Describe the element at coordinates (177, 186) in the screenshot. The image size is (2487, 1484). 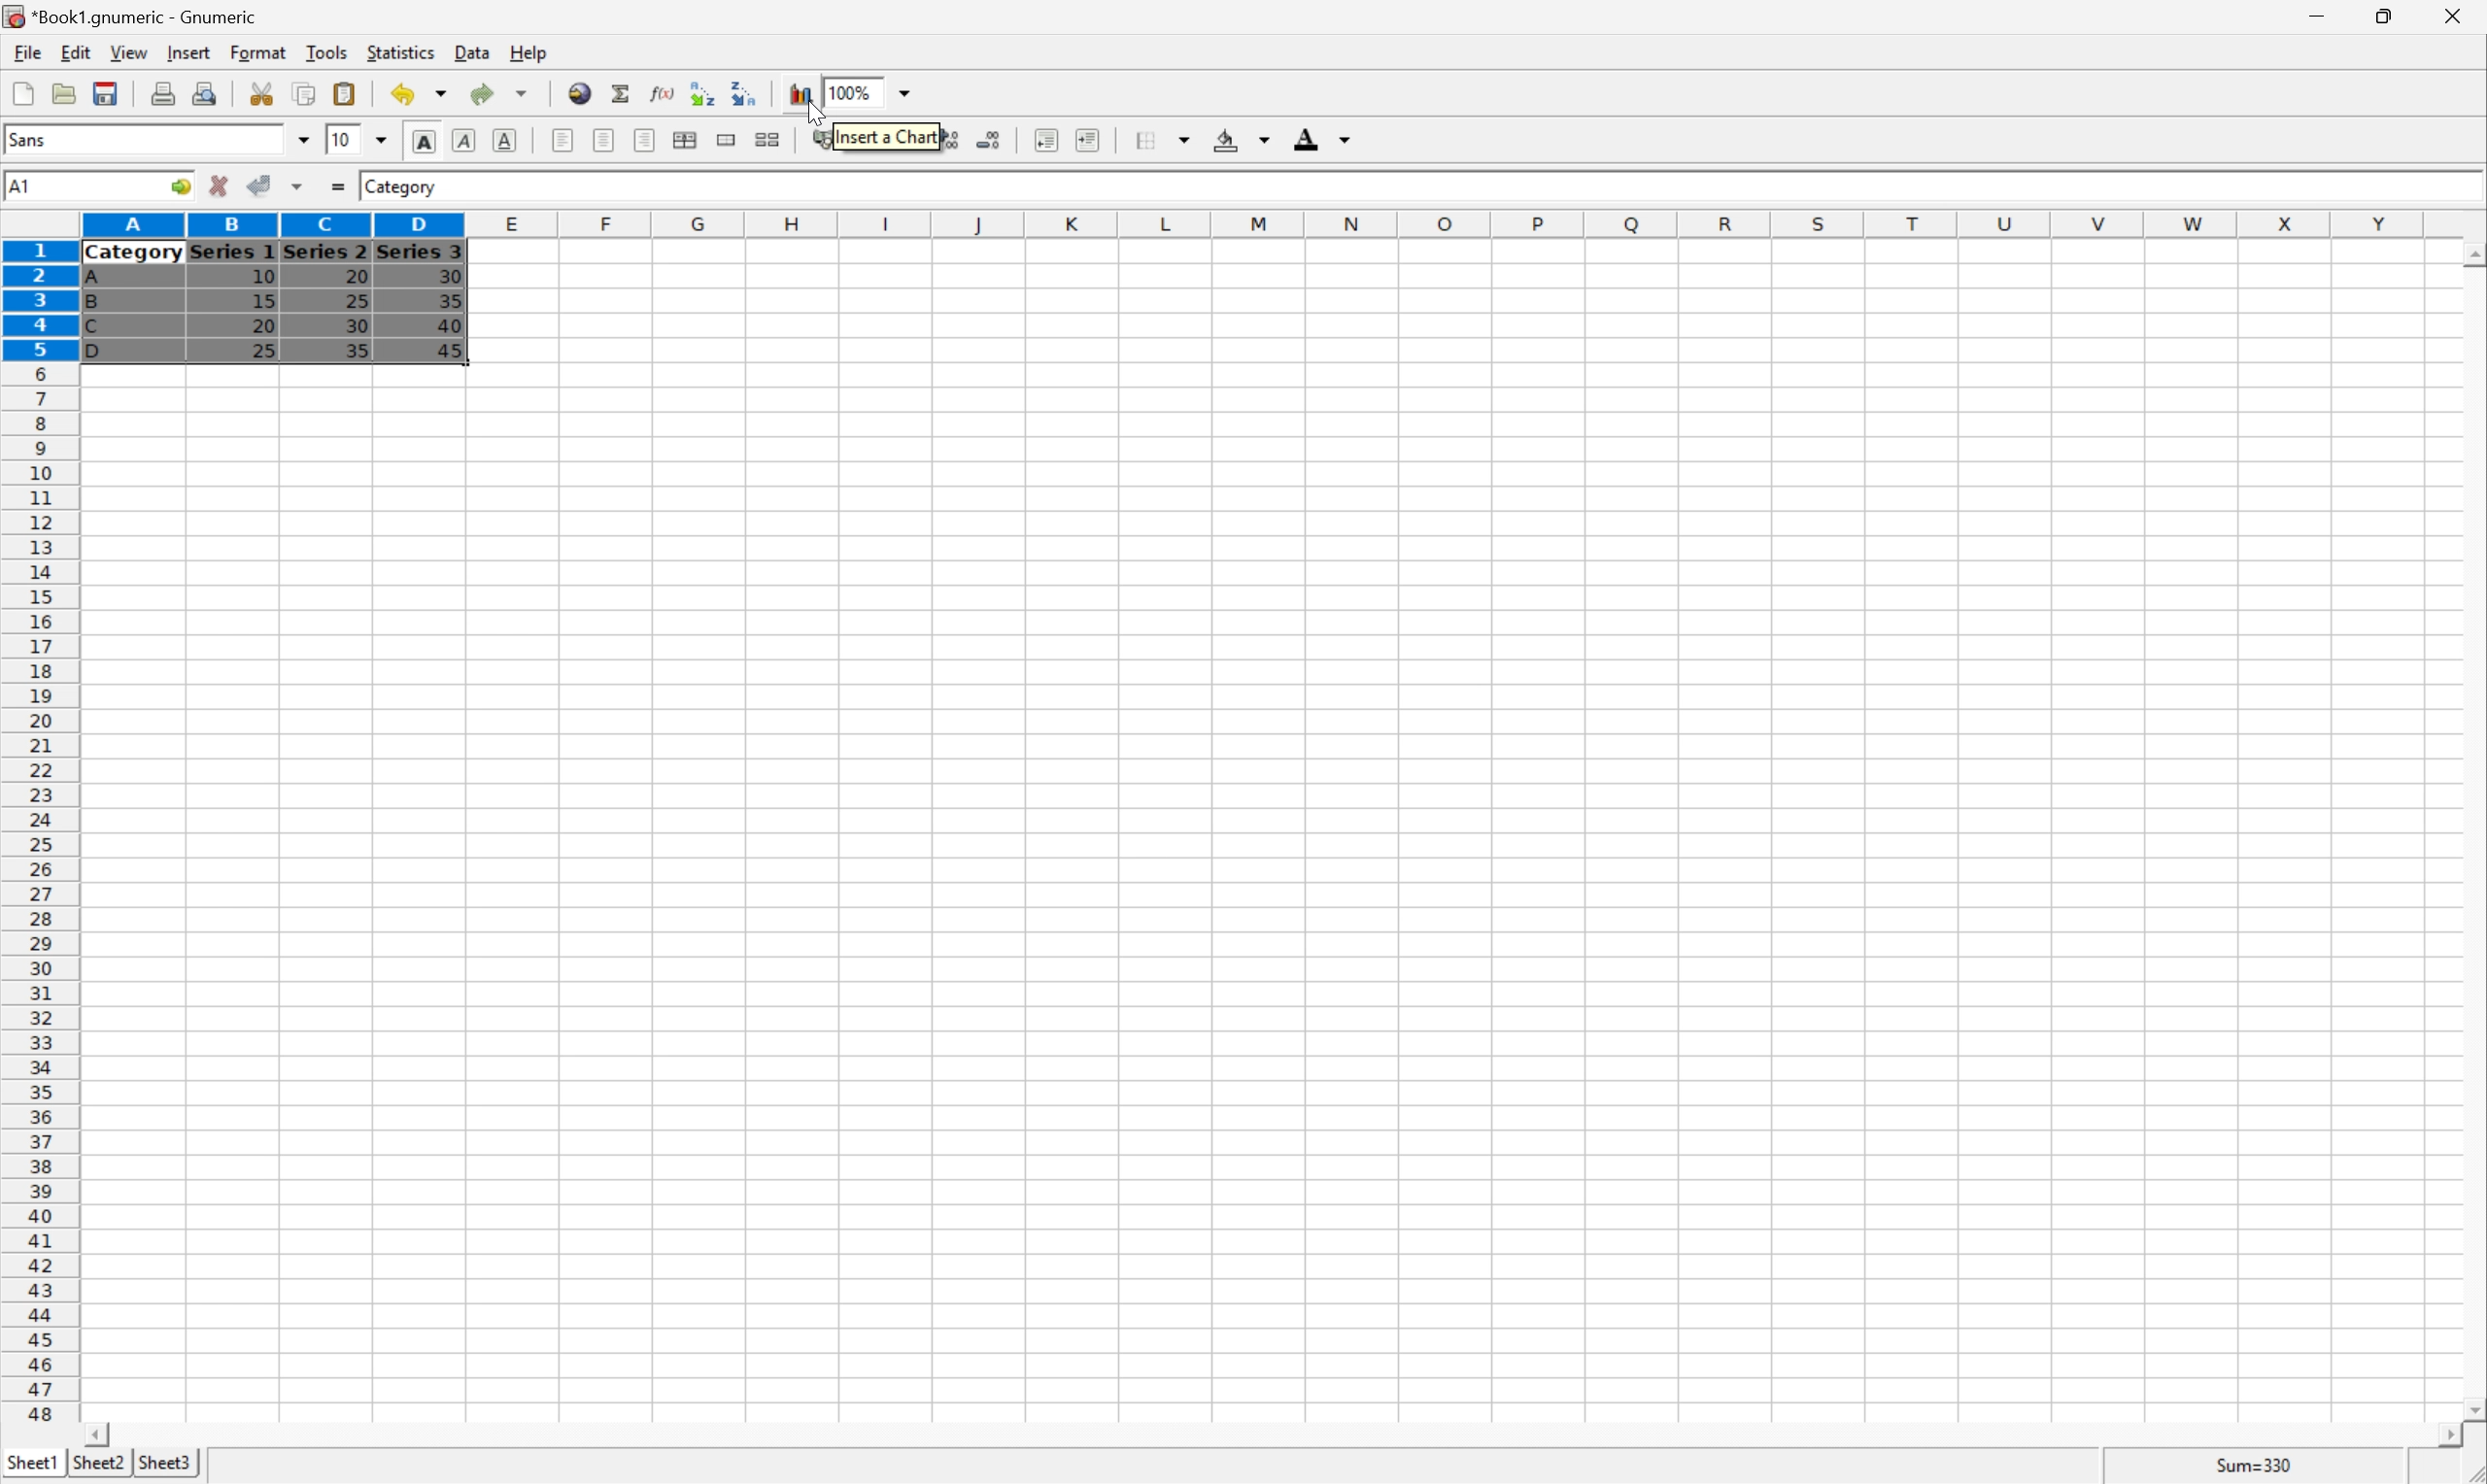
I see `Go to` at that location.